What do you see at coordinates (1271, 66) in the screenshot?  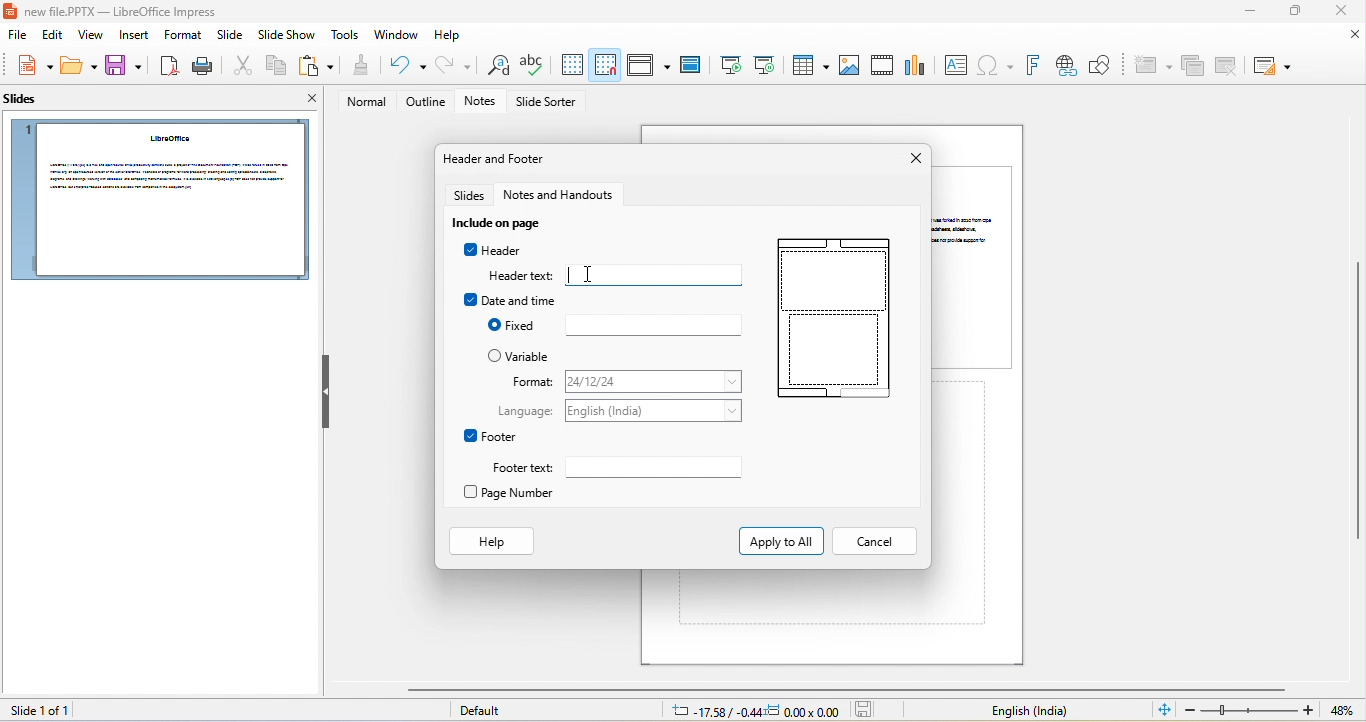 I see `slide layout` at bounding box center [1271, 66].